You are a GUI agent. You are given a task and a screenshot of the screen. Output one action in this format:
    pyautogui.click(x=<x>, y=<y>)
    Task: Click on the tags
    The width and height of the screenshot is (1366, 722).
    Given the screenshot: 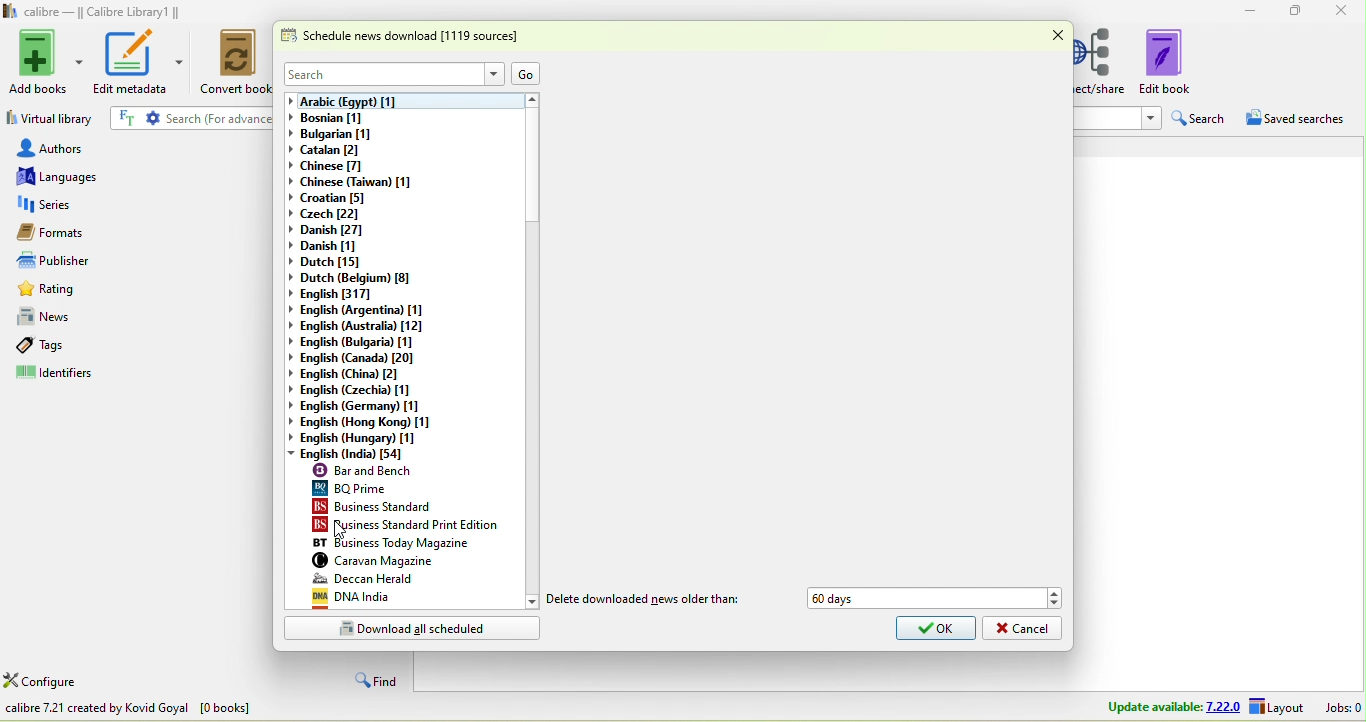 What is the action you would take?
    pyautogui.click(x=140, y=349)
    